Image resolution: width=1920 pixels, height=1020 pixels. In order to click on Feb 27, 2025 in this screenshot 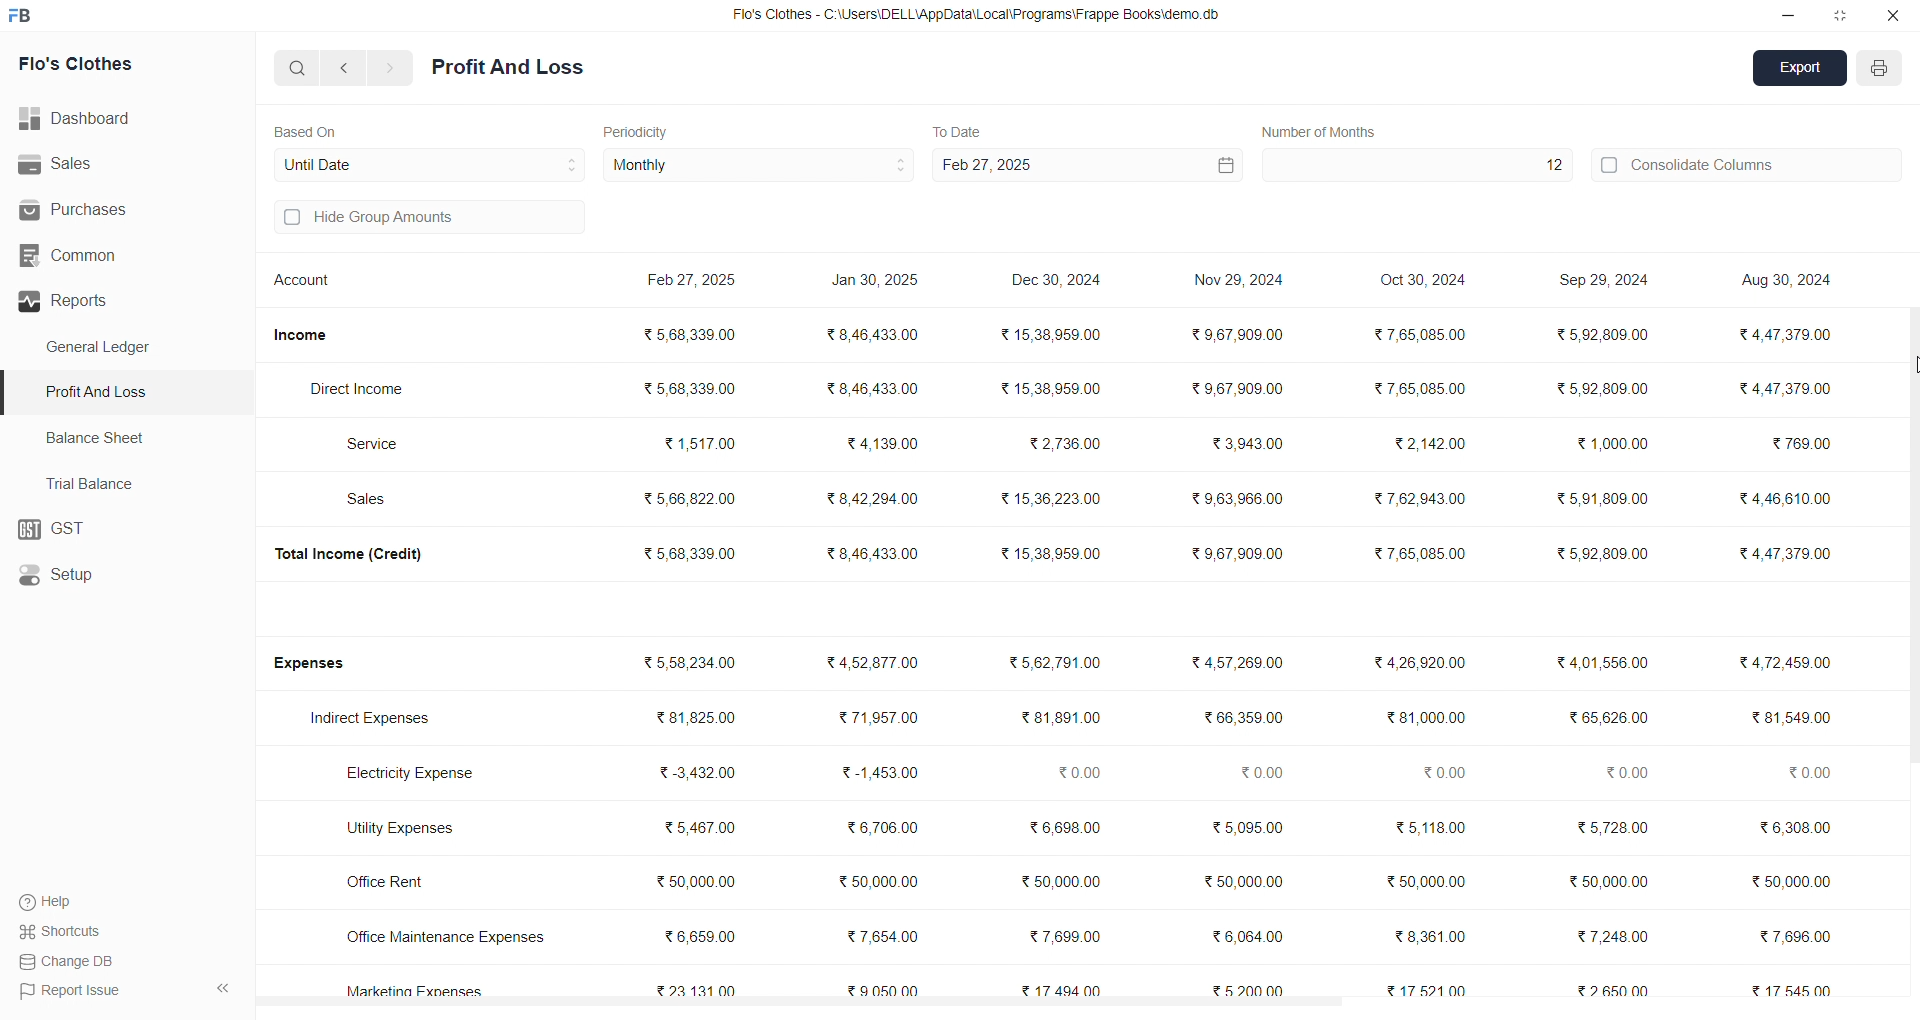, I will do `click(1084, 165)`.